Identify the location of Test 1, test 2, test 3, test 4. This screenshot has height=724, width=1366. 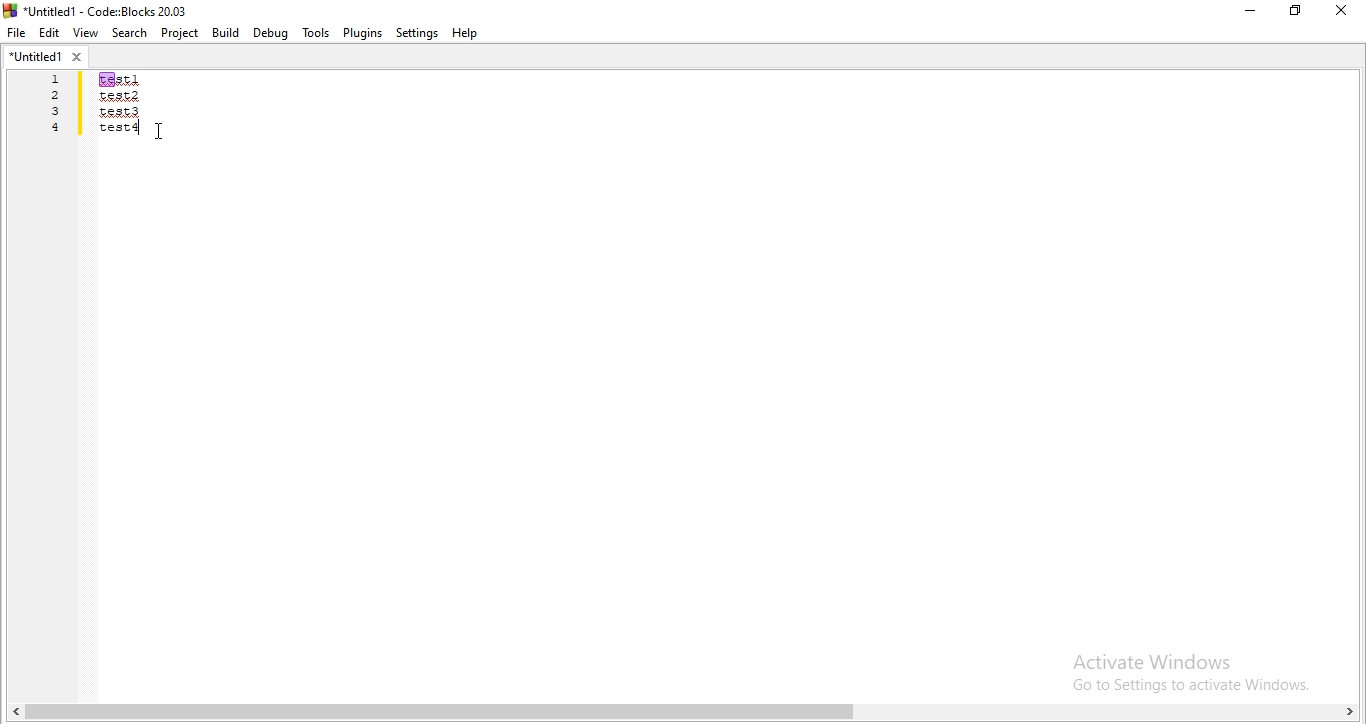
(146, 119).